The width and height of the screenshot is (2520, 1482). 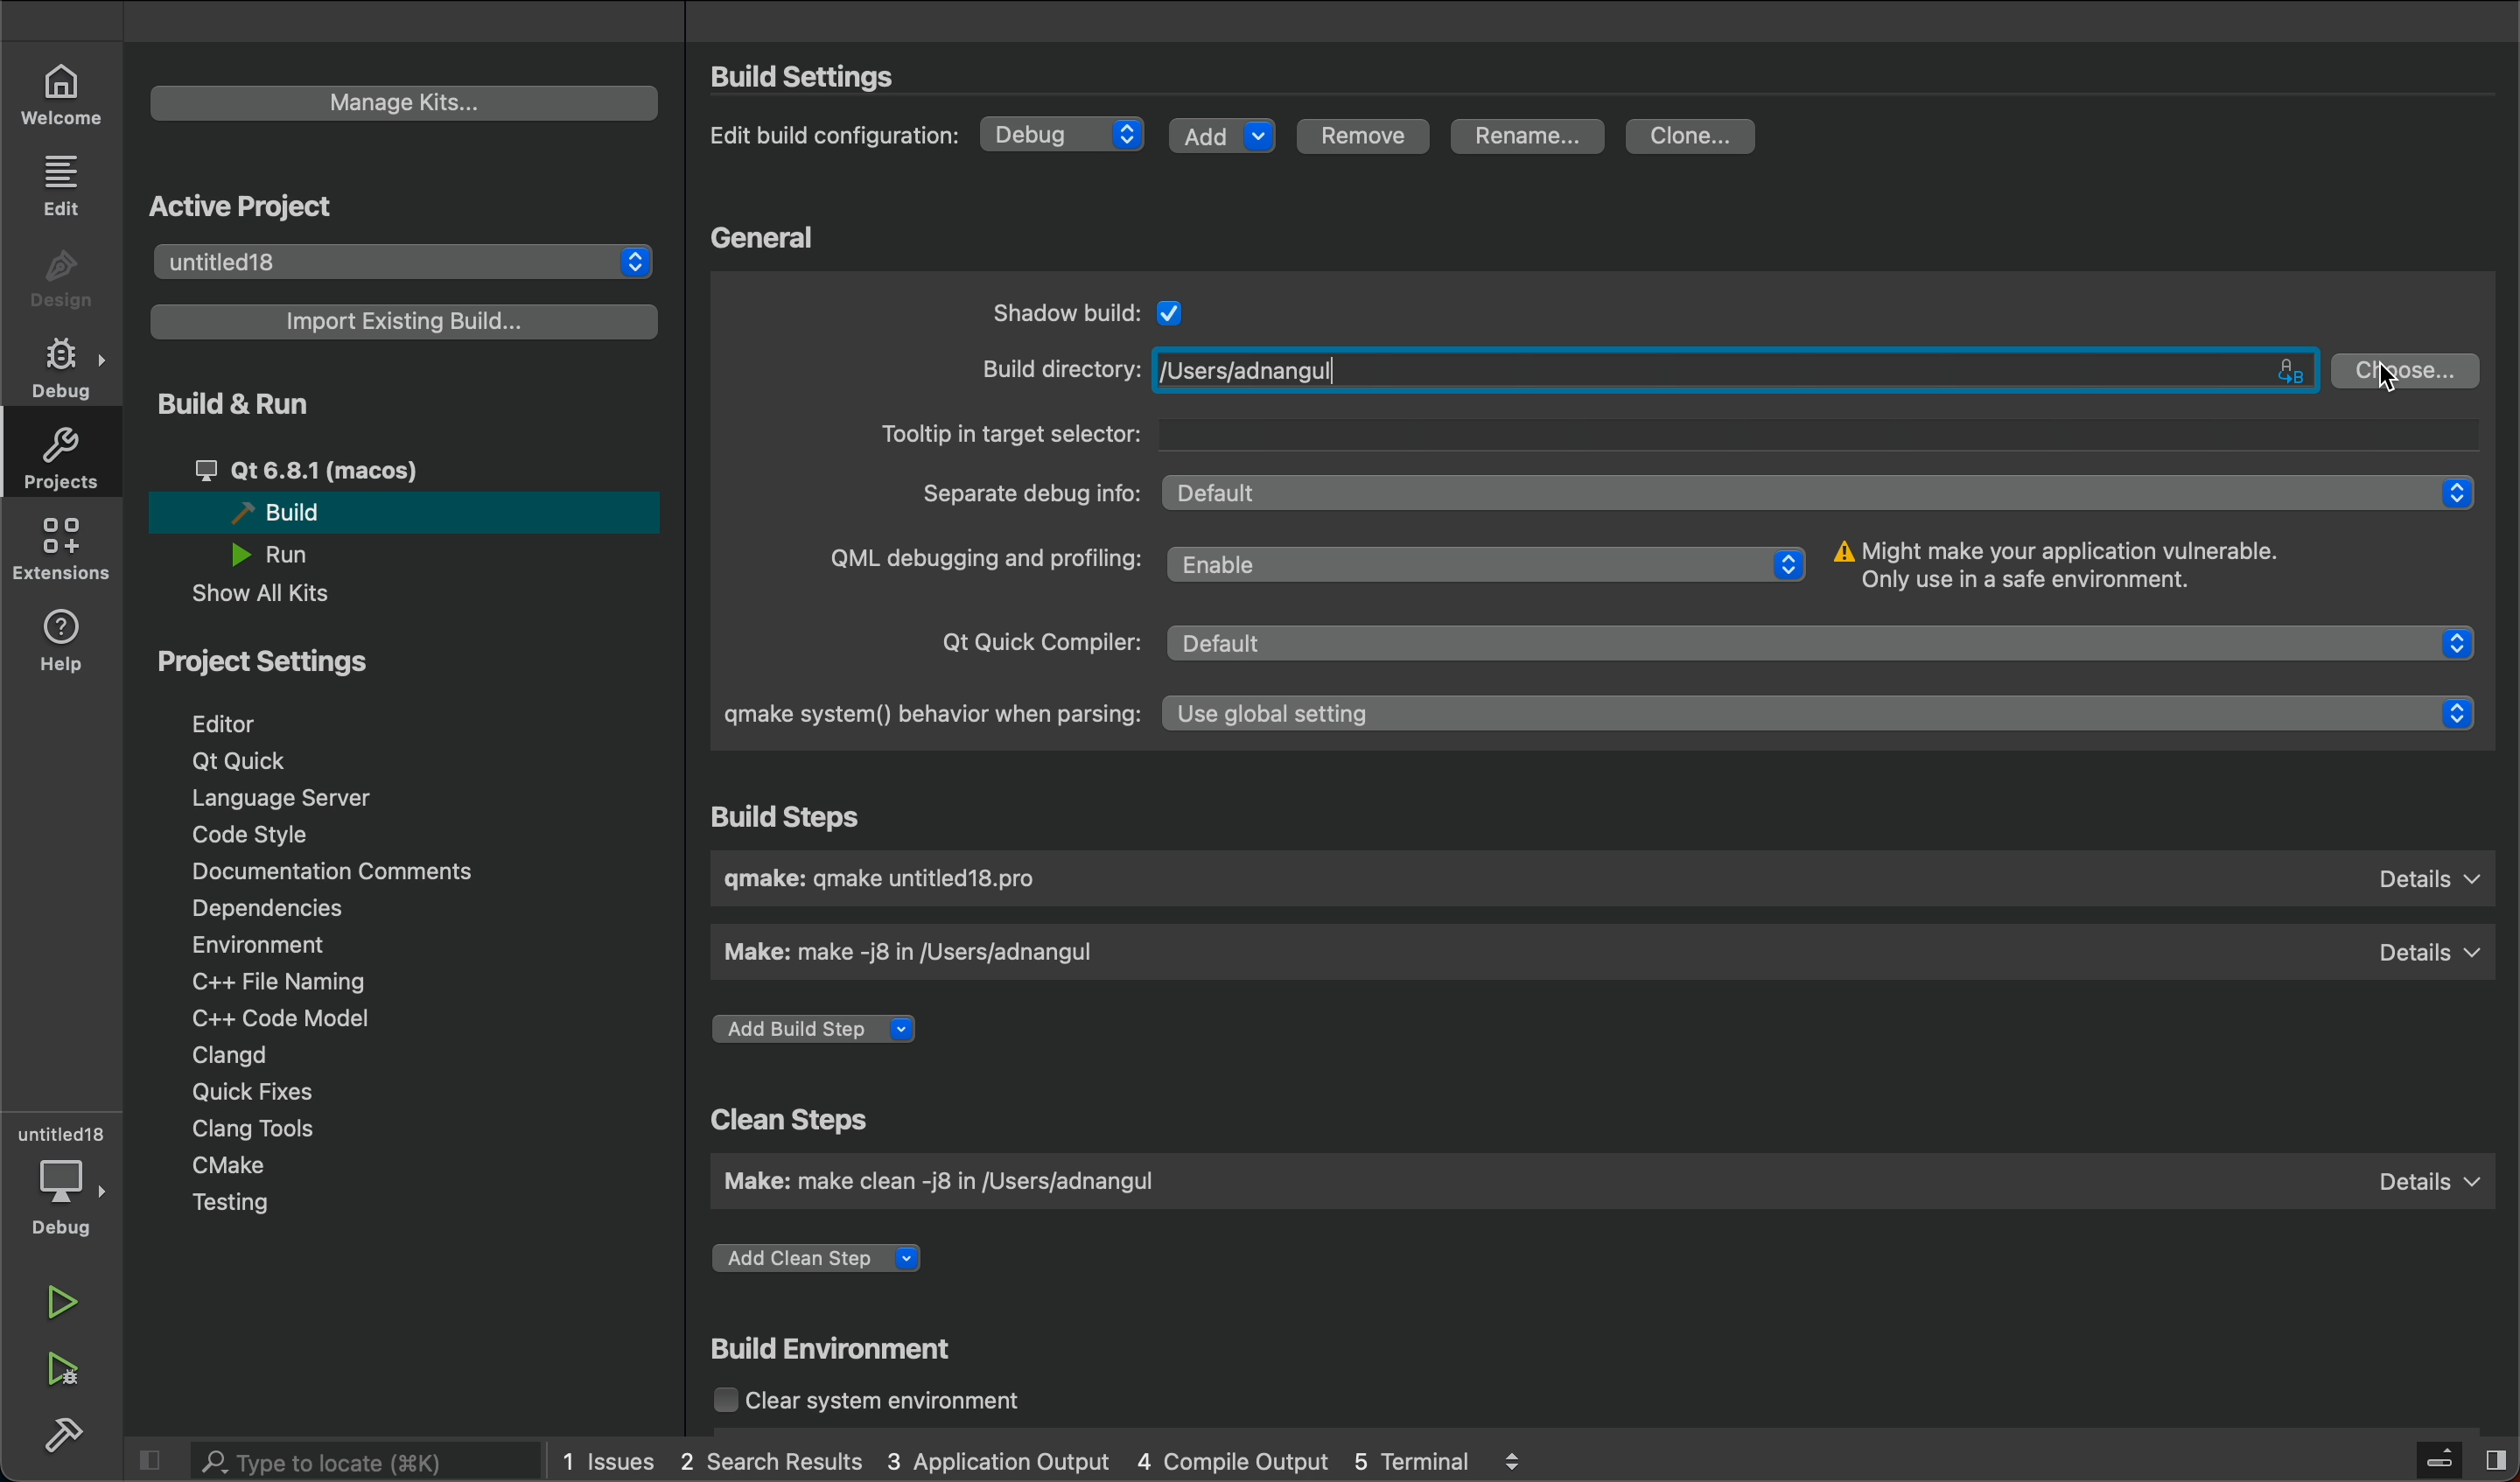 What do you see at coordinates (232, 1204) in the screenshot?
I see `testing` at bounding box center [232, 1204].